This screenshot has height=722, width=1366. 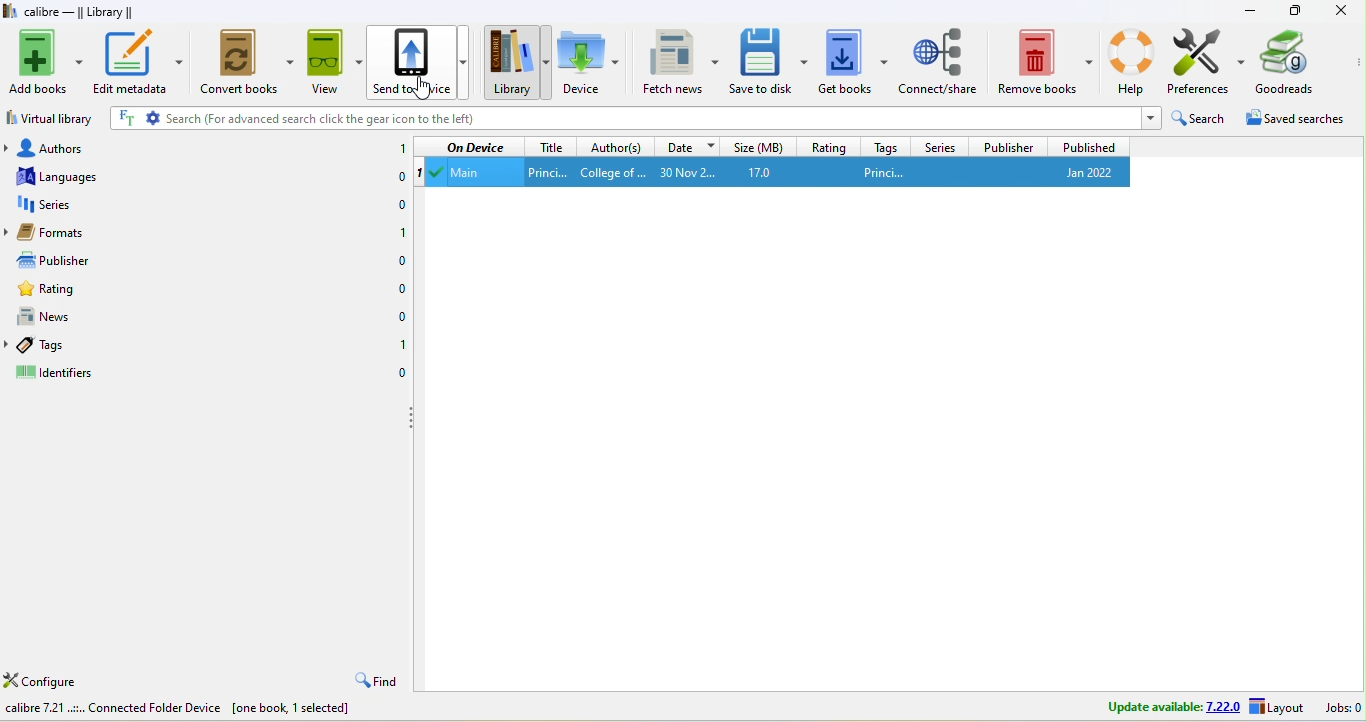 I want to click on 0, so click(x=394, y=317).